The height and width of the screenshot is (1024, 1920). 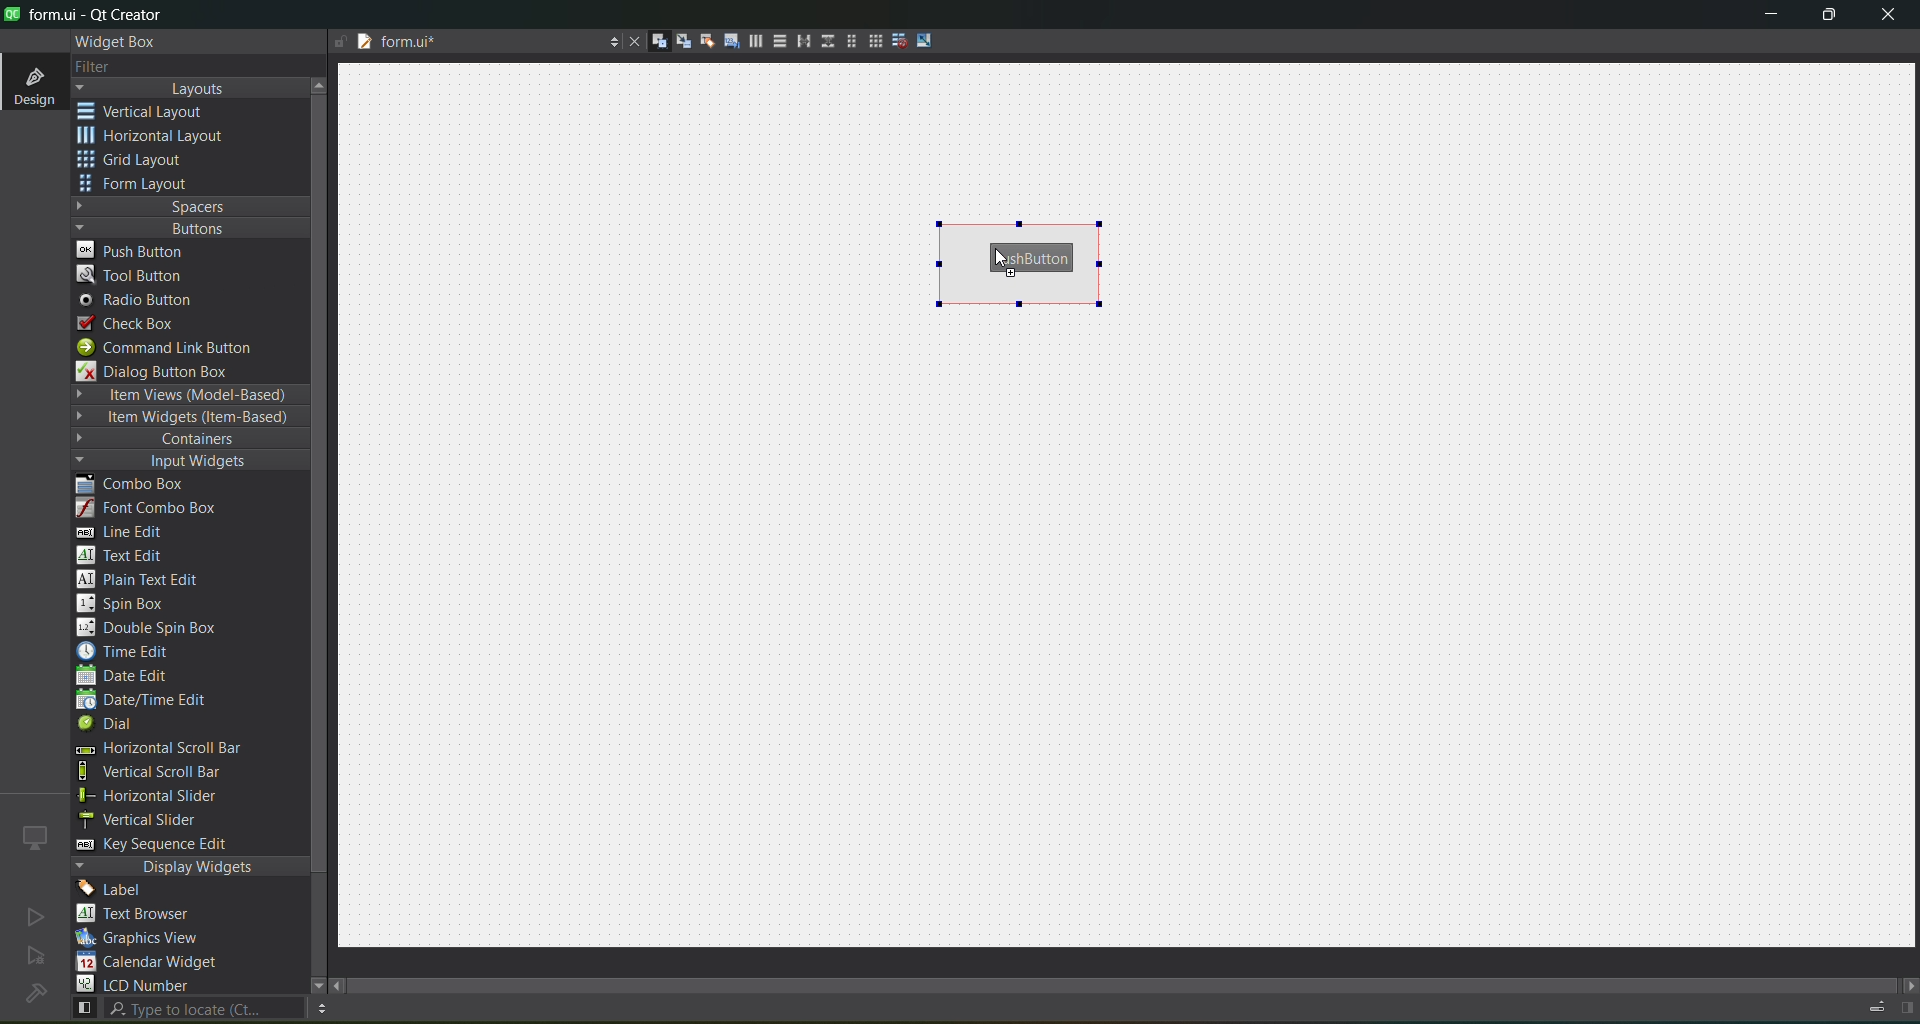 What do you see at coordinates (108, 68) in the screenshot?
I see `filter` at bounding box center [108, 68].